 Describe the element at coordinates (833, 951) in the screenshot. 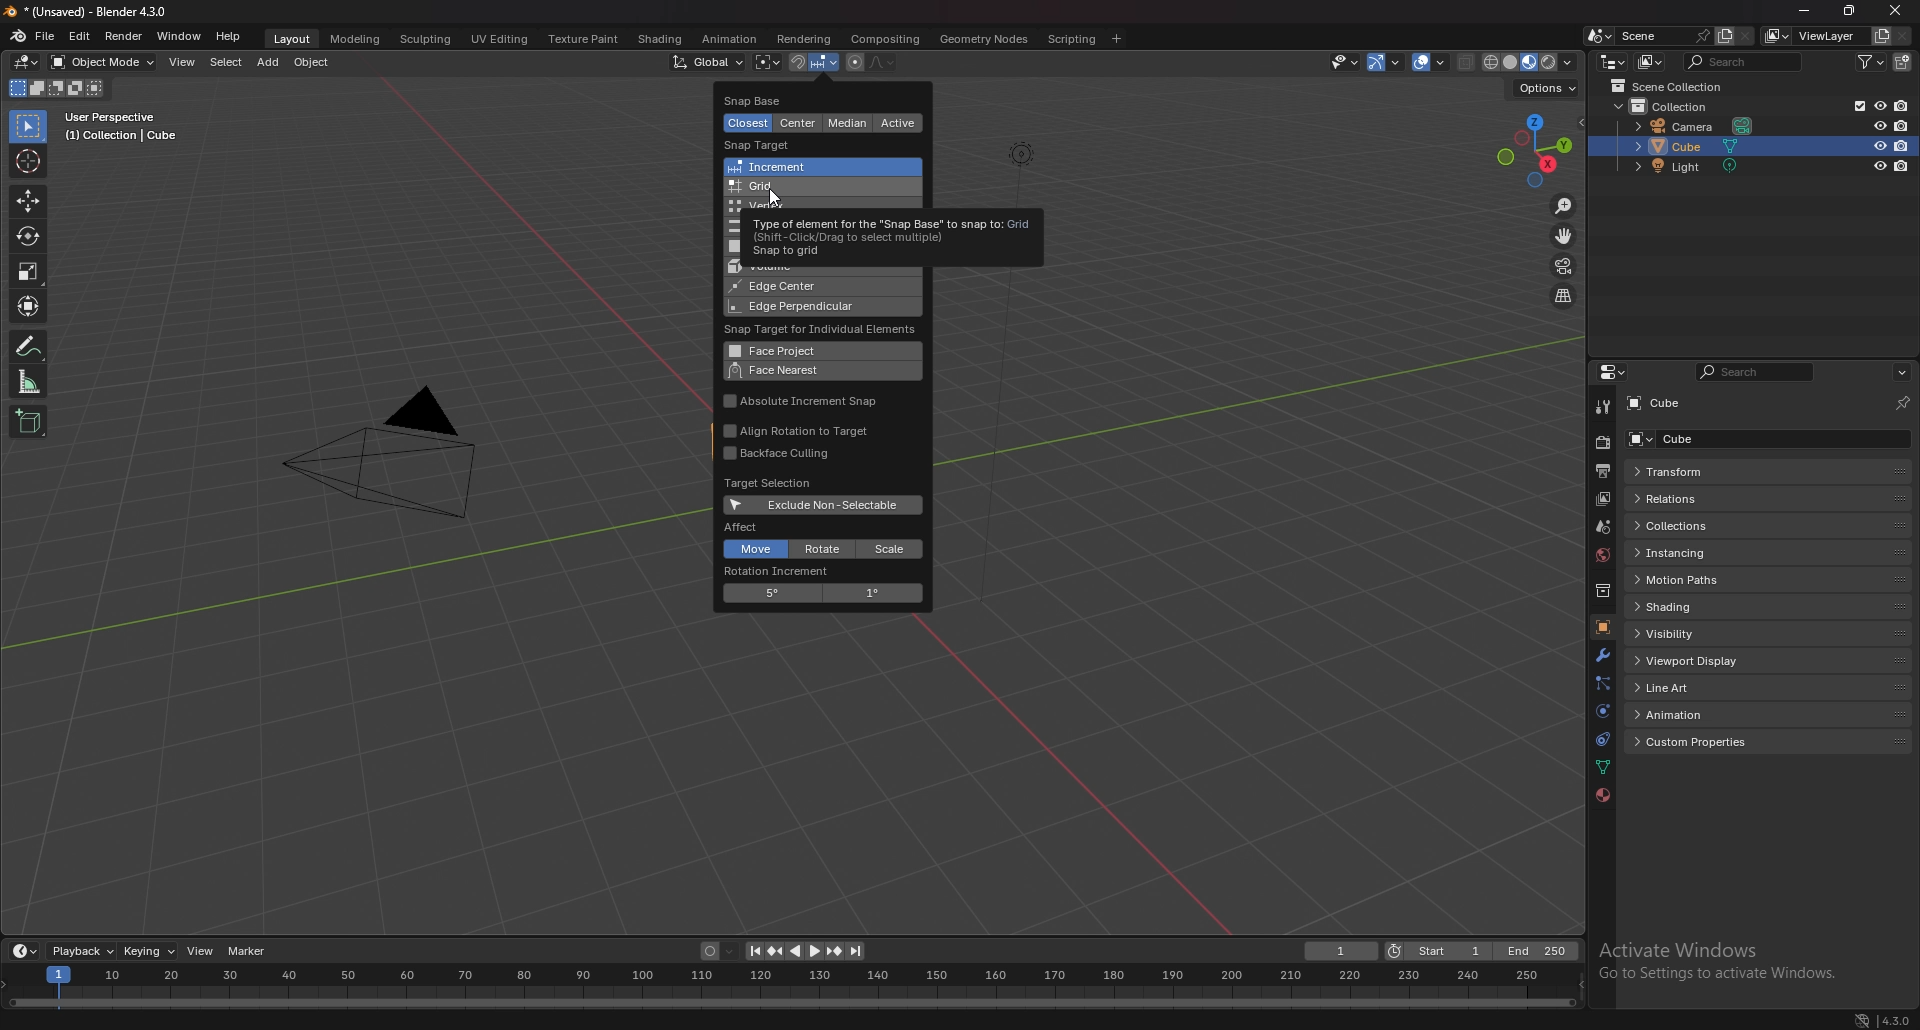

I see `jump to last keyframe` at that location.